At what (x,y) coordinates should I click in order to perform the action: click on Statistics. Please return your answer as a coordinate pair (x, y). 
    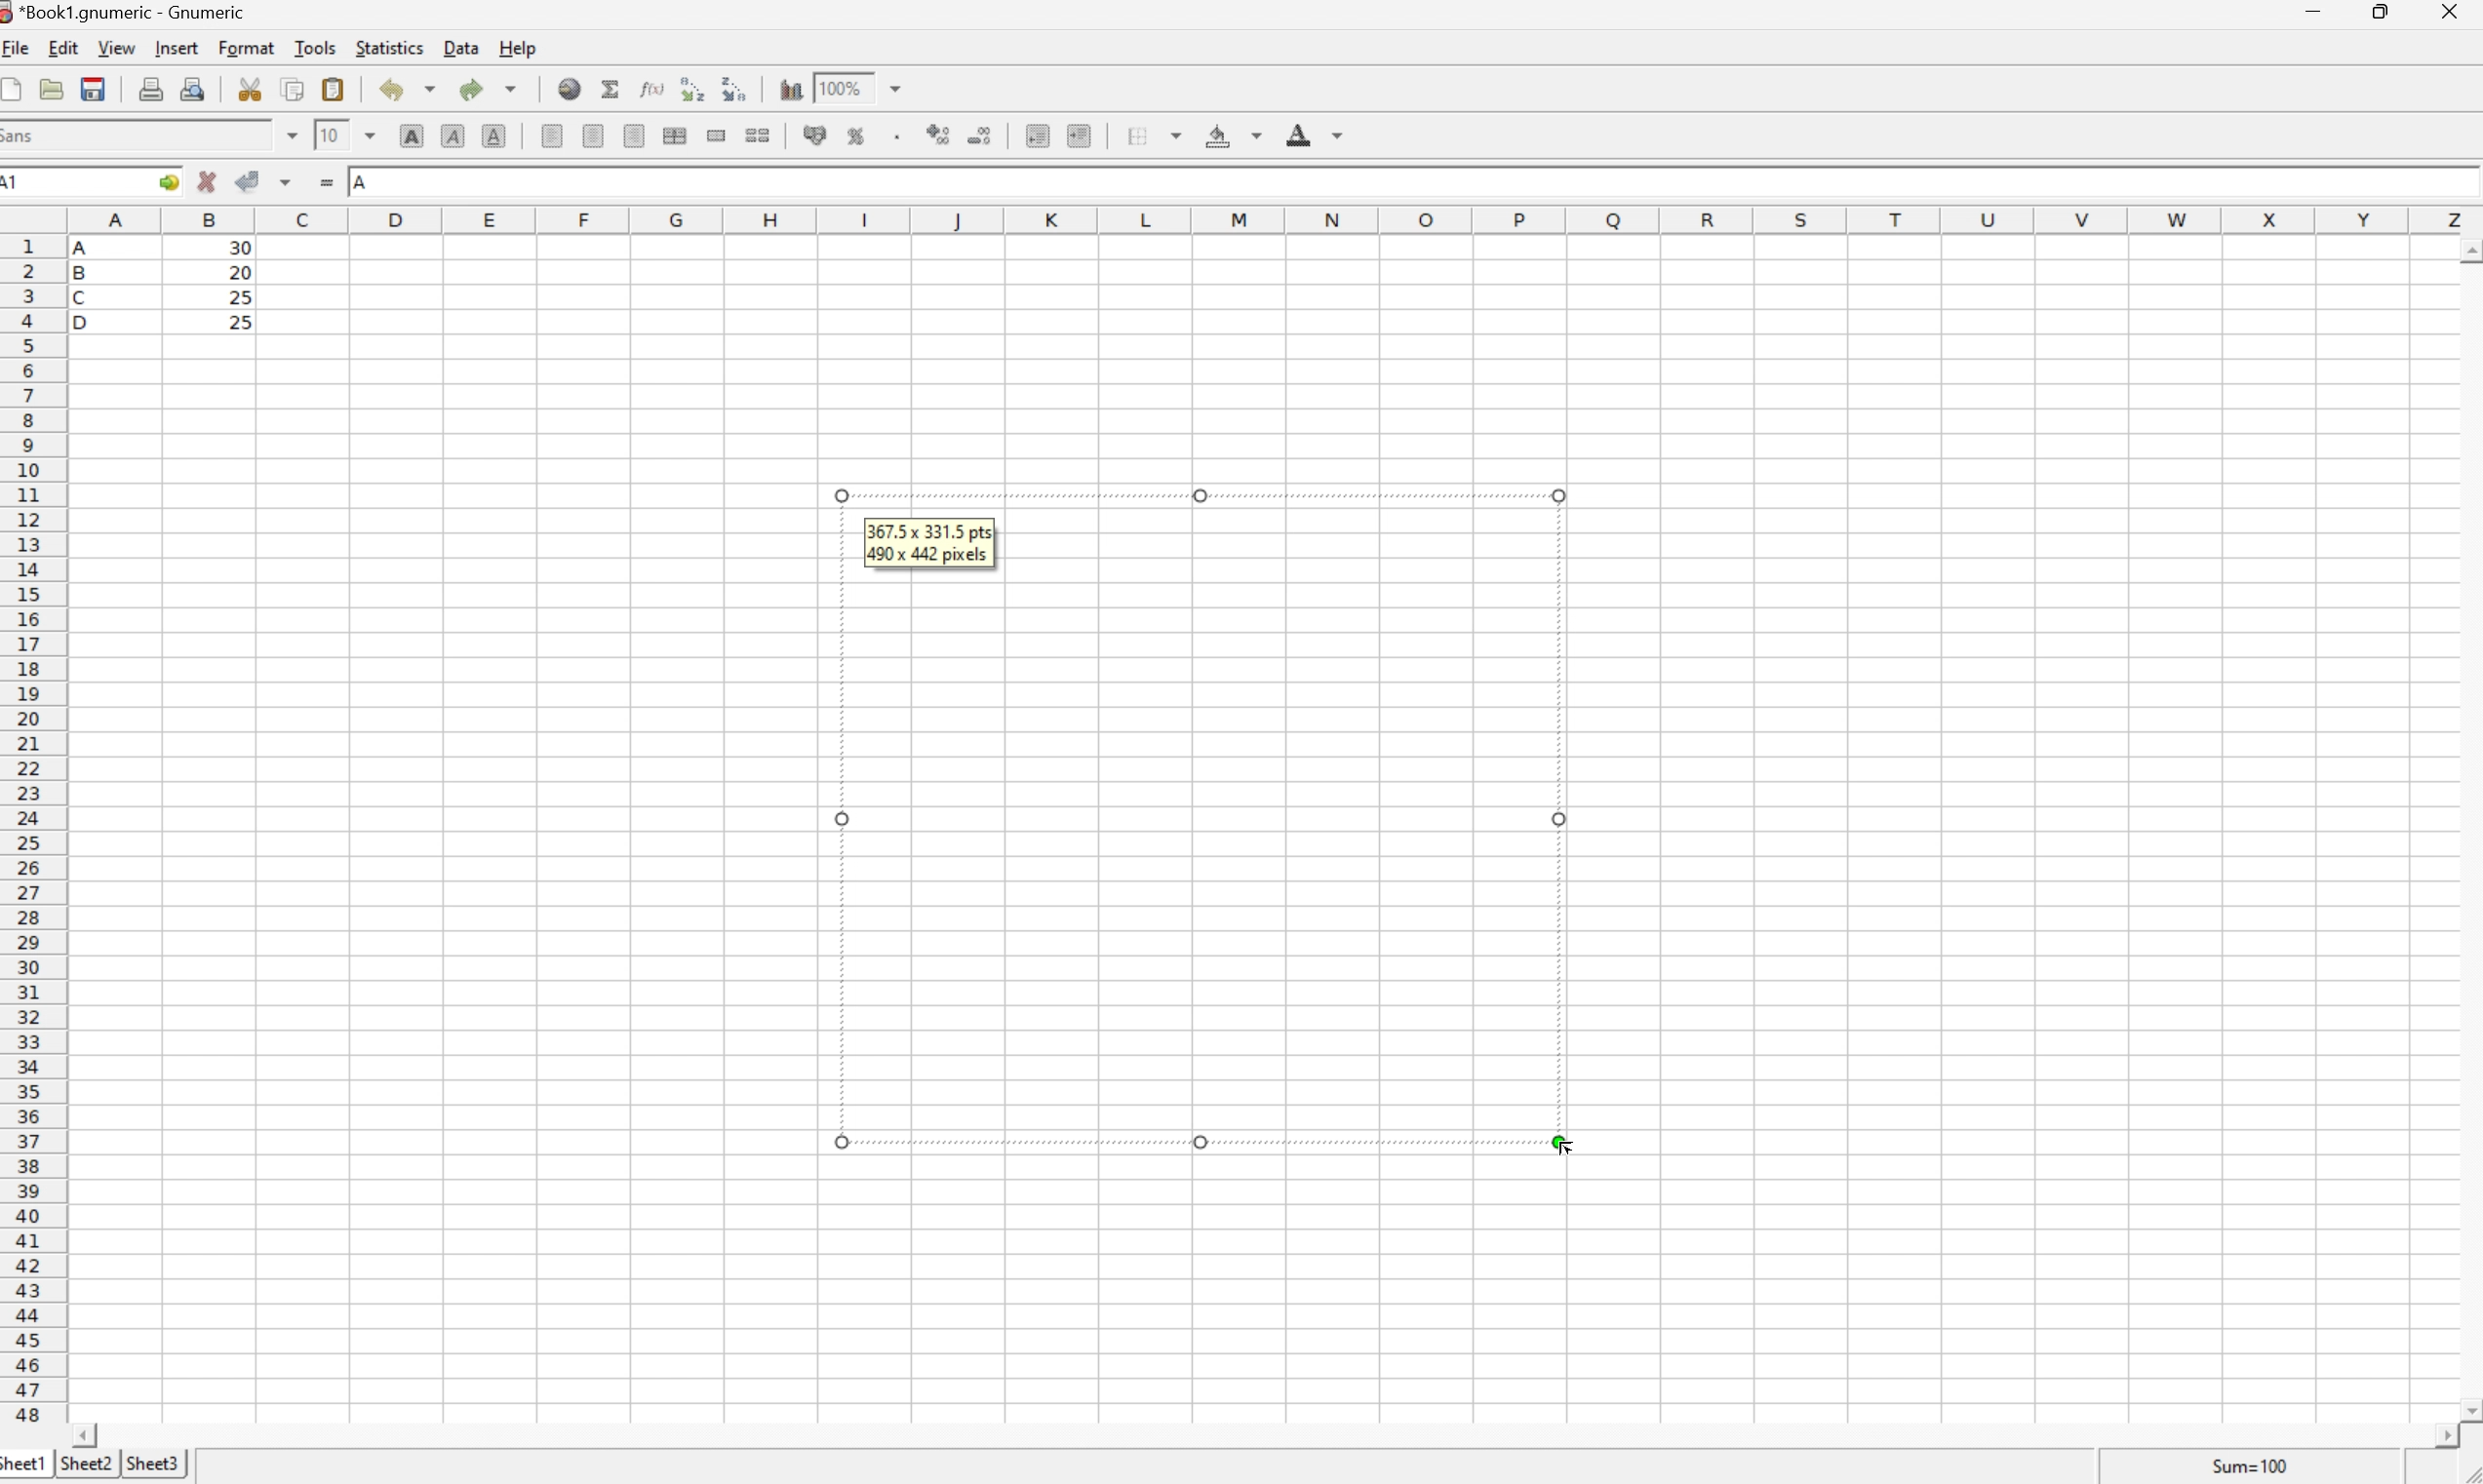
    Looking at the image, I should click on (391, 47).